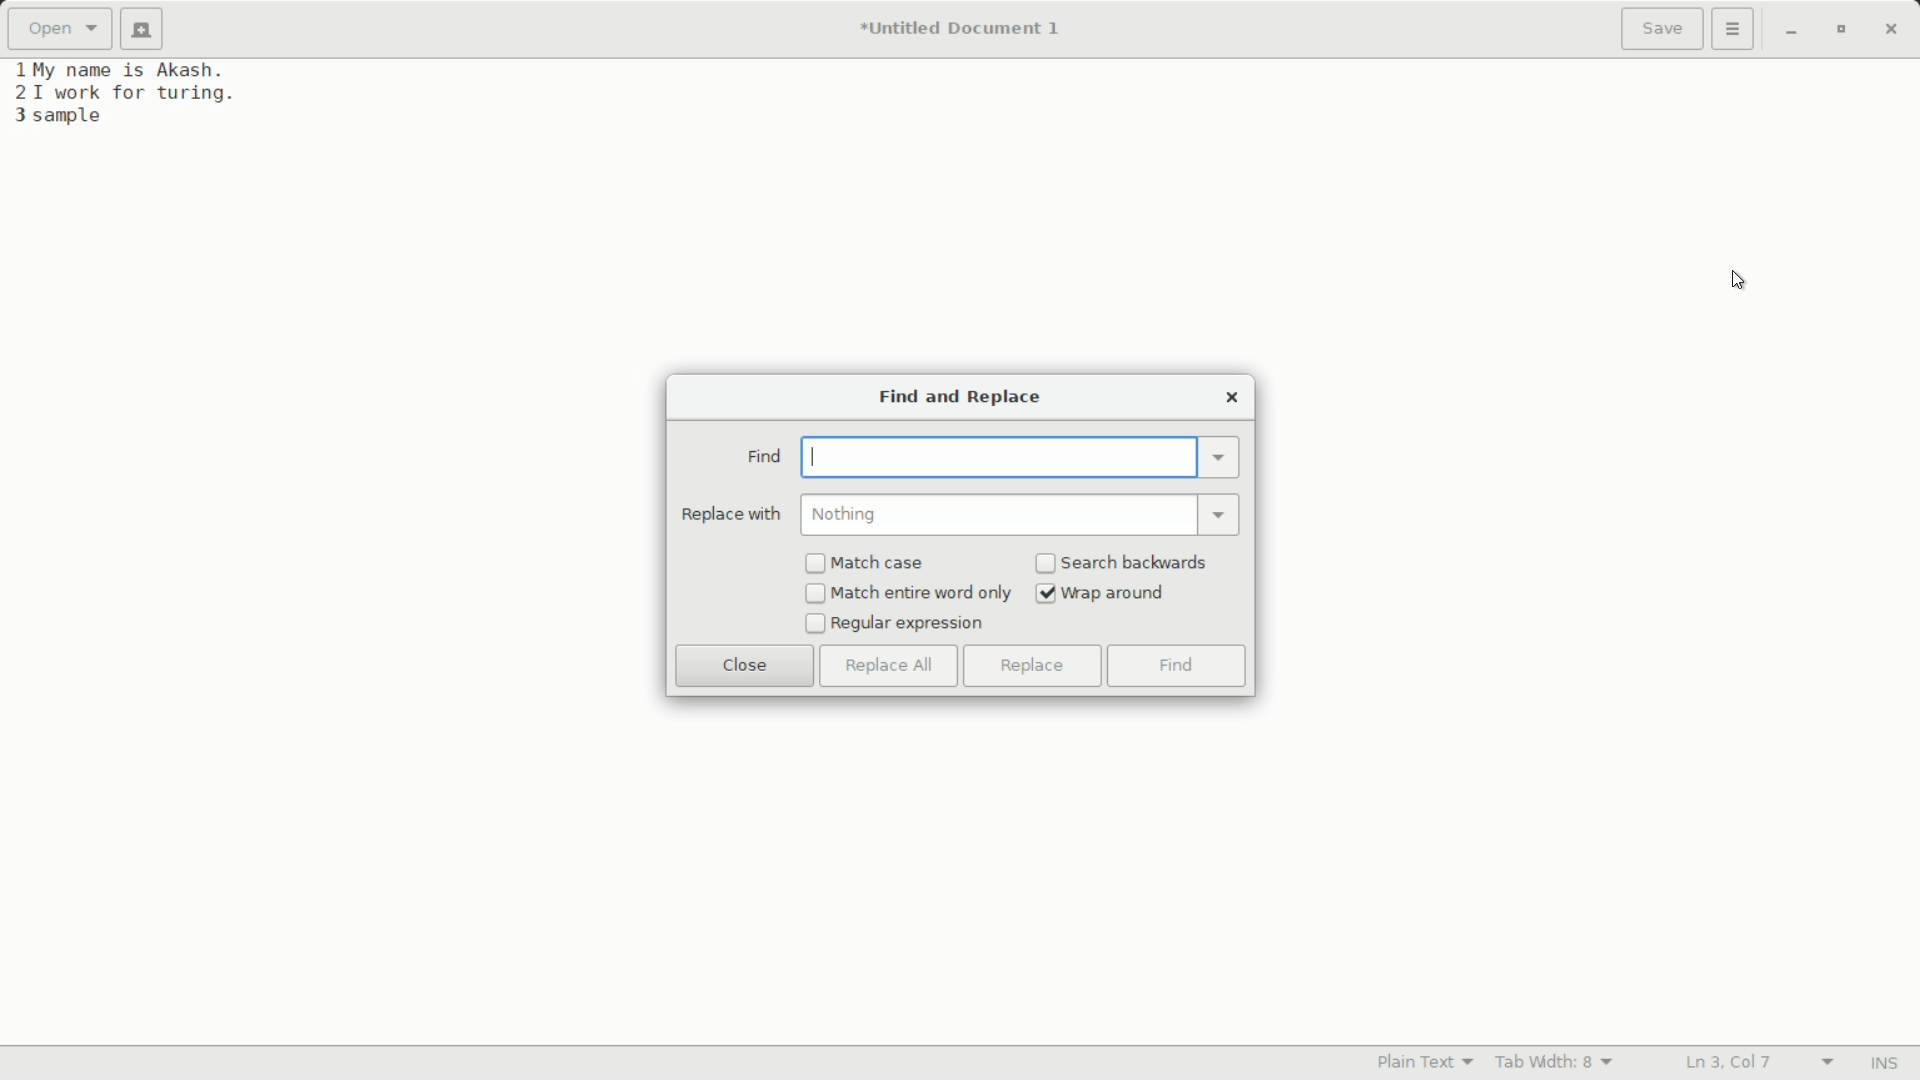 The height and width of the screenshot is (1080, 1920). What do you see at coordinates (1791, 31) in the screenshot?
I see `minimize` at bounding box center [1791, 31].